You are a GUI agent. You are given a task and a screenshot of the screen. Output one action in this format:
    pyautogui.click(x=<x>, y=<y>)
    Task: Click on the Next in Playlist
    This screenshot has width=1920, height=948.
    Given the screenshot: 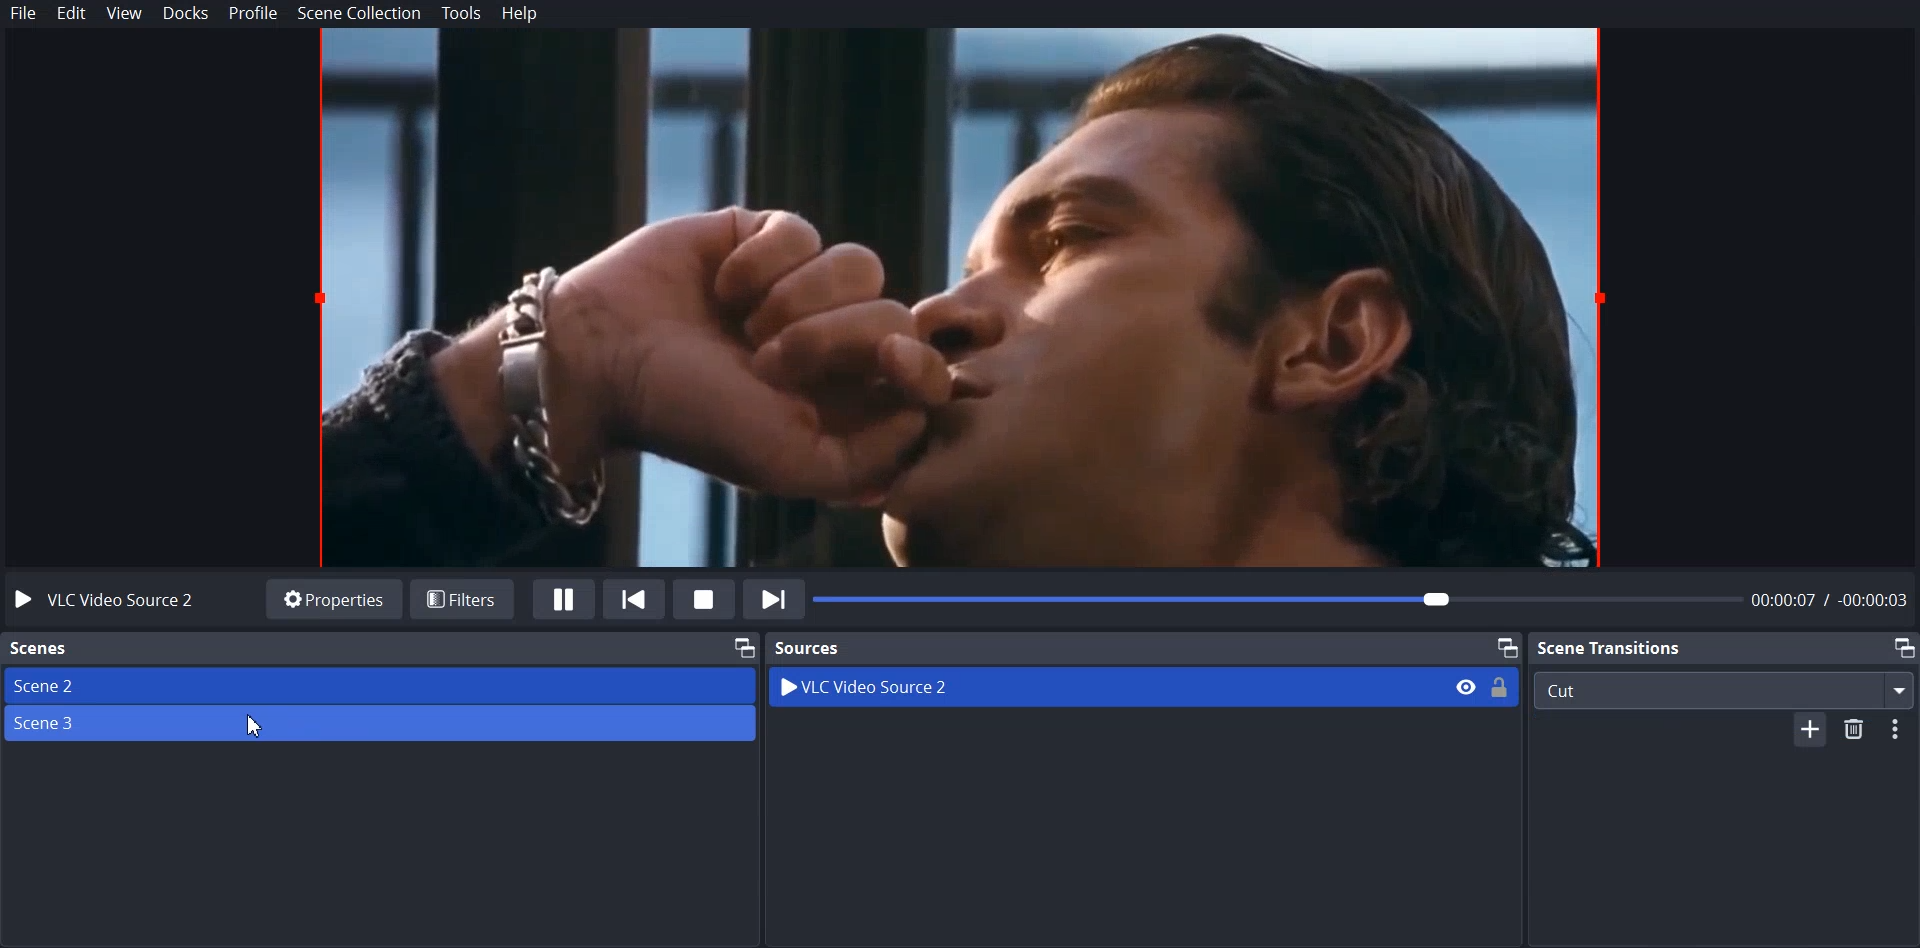 What is the action you would take?
    pyautogui.click(x=774, y=598)
    